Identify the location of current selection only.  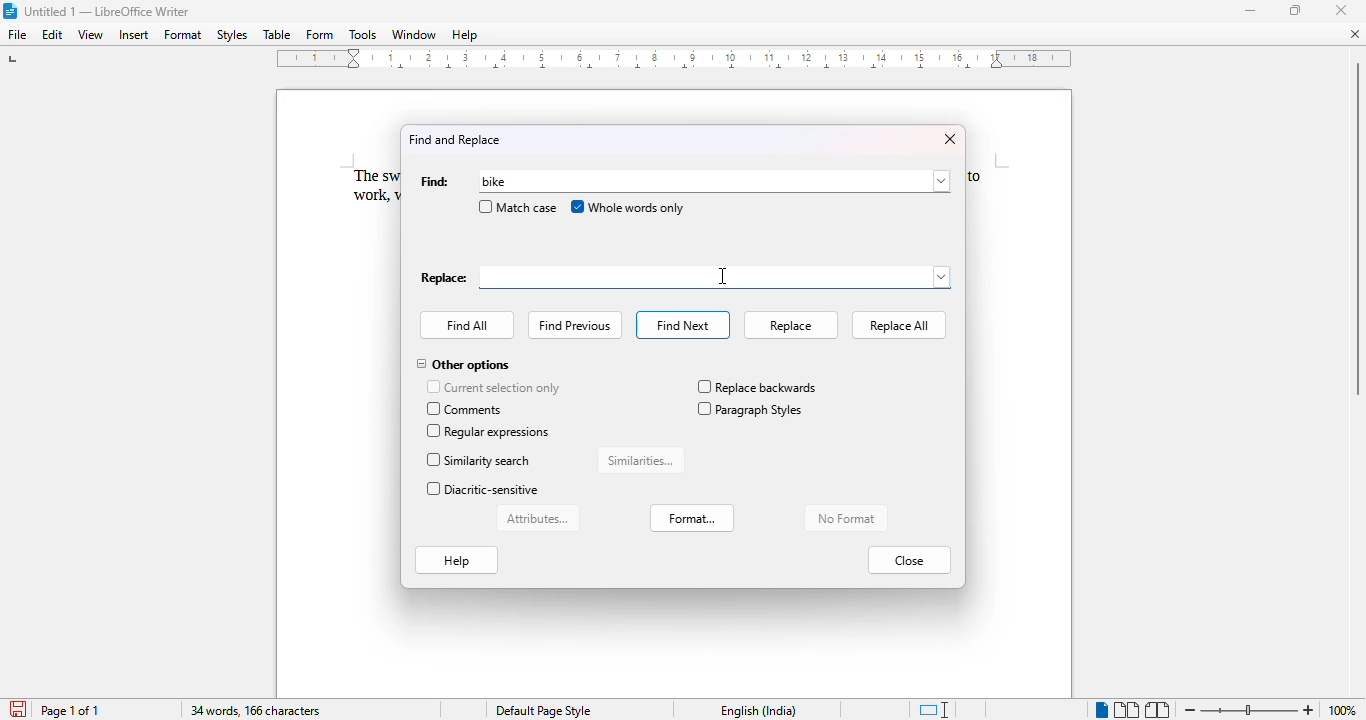
(493, 387).